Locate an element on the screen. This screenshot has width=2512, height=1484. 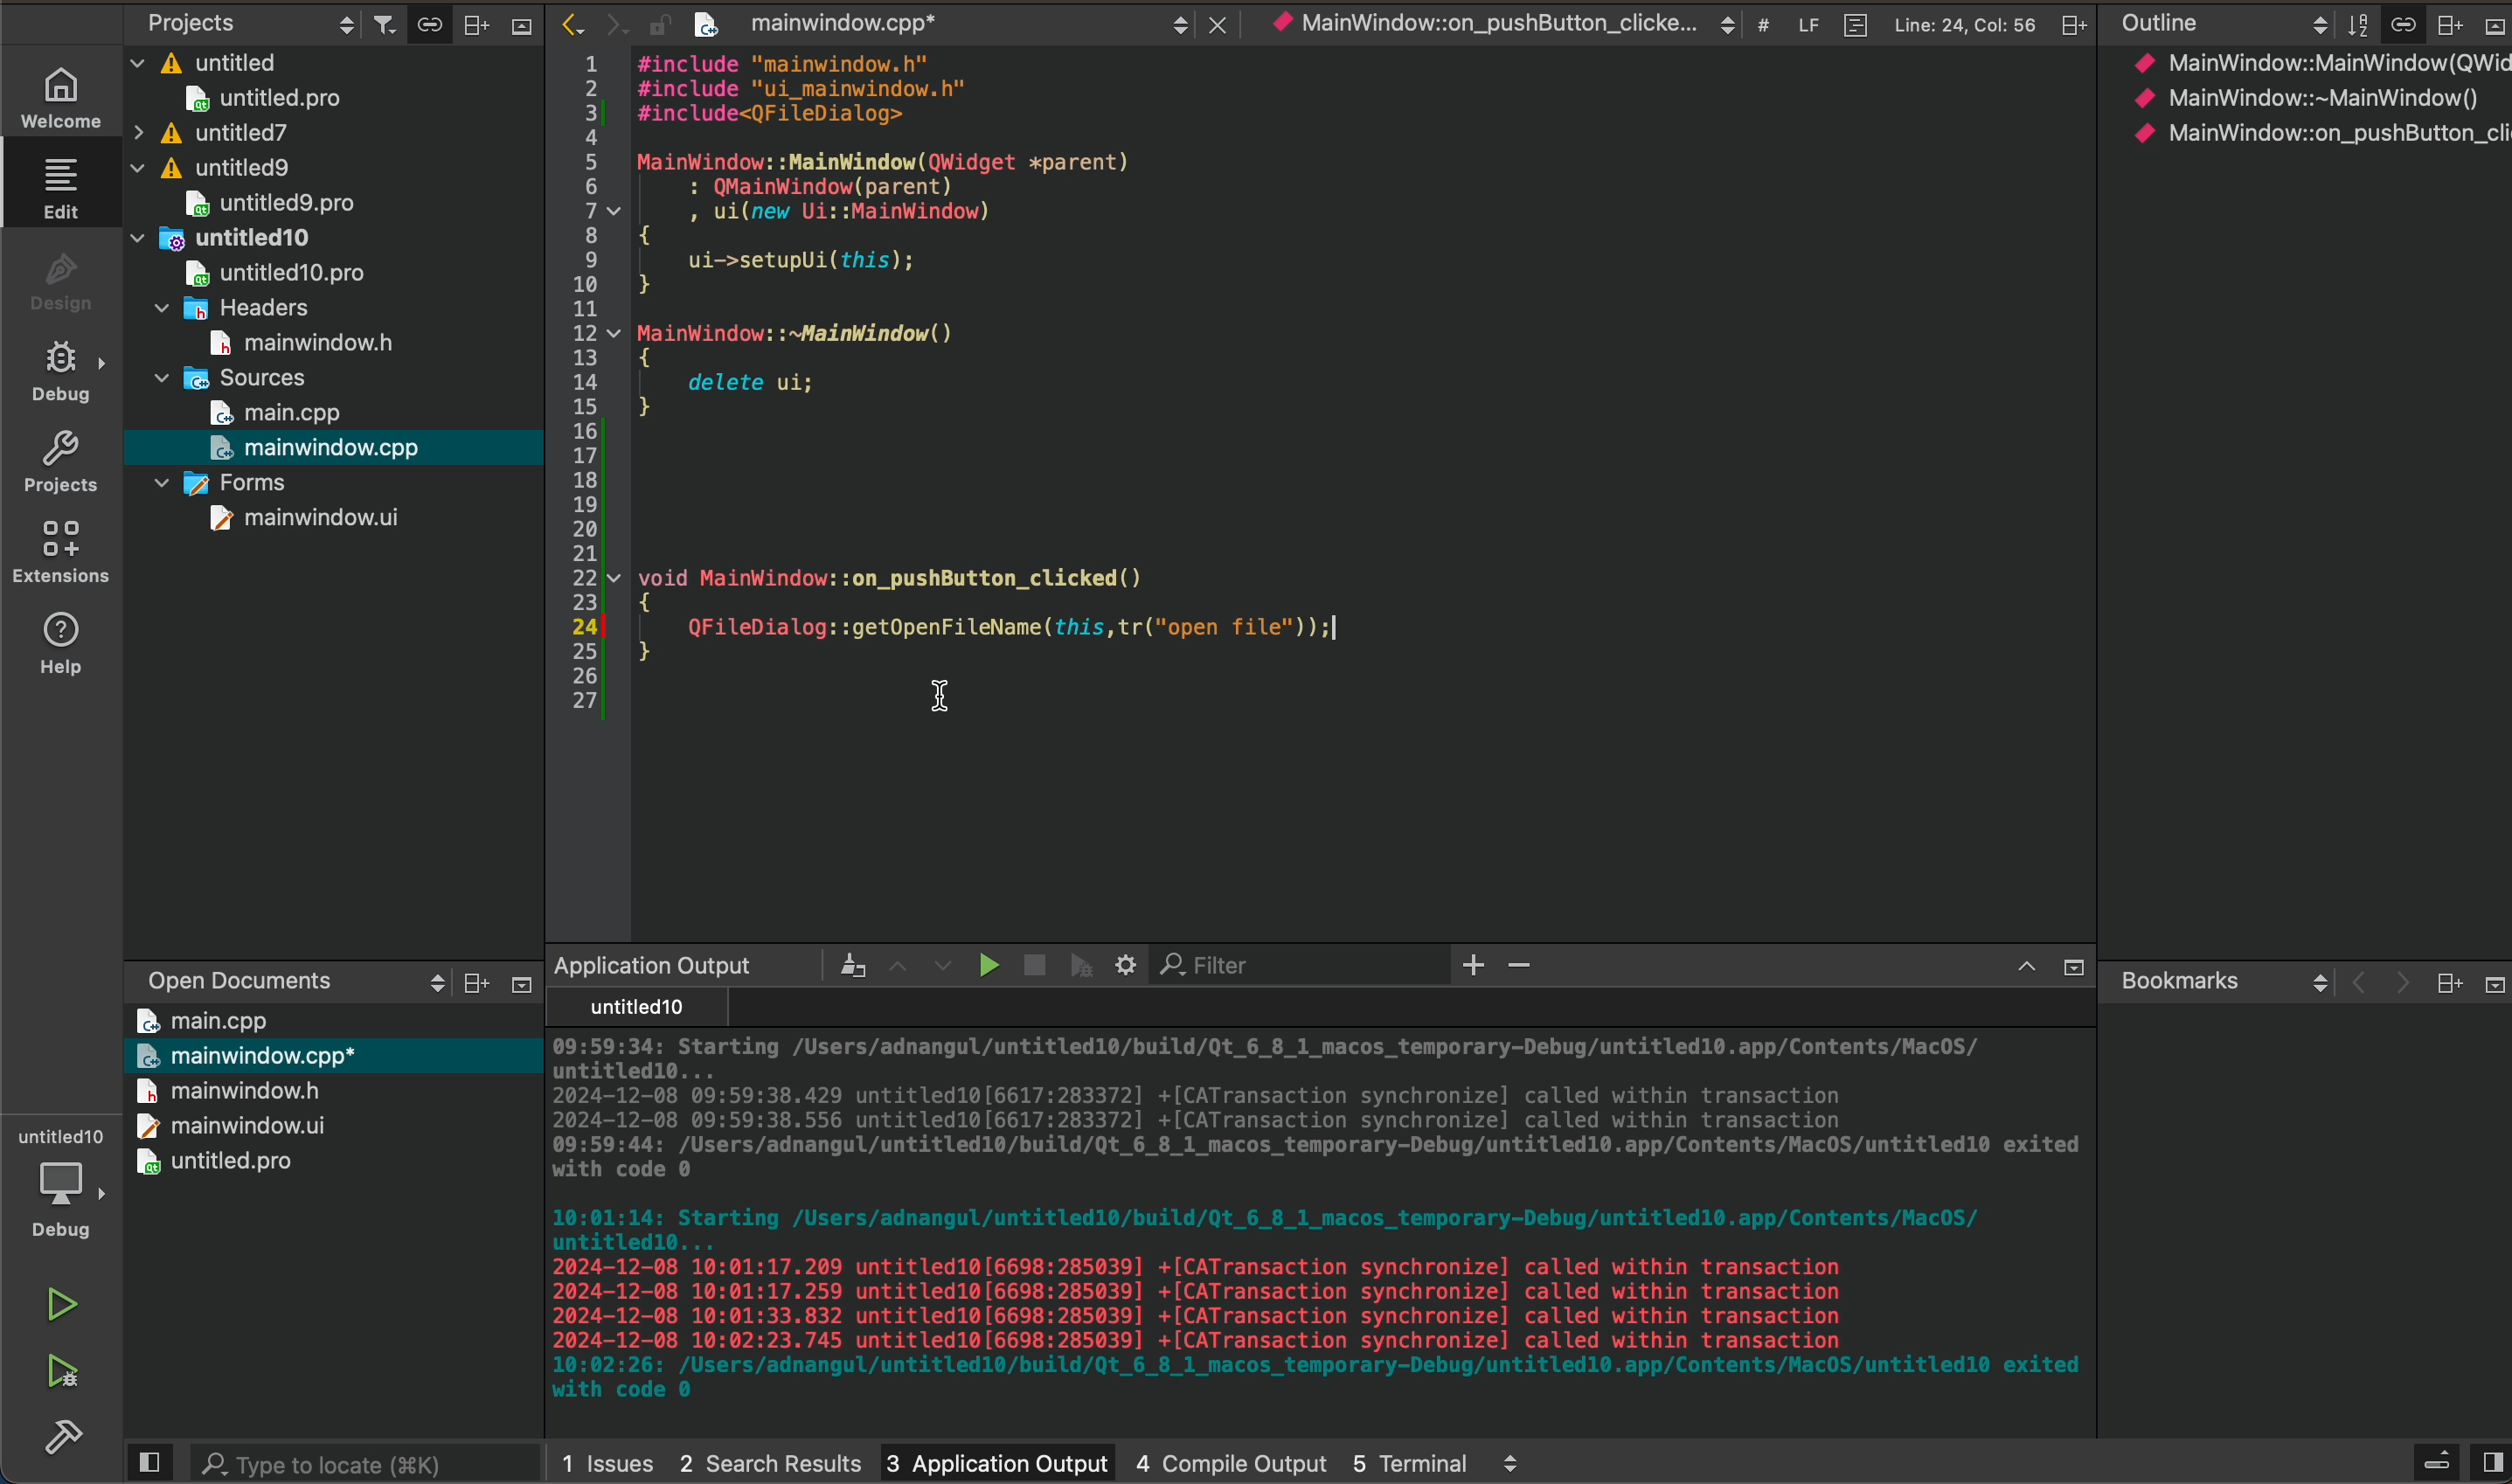
back is located at coordinates (2351, 984).